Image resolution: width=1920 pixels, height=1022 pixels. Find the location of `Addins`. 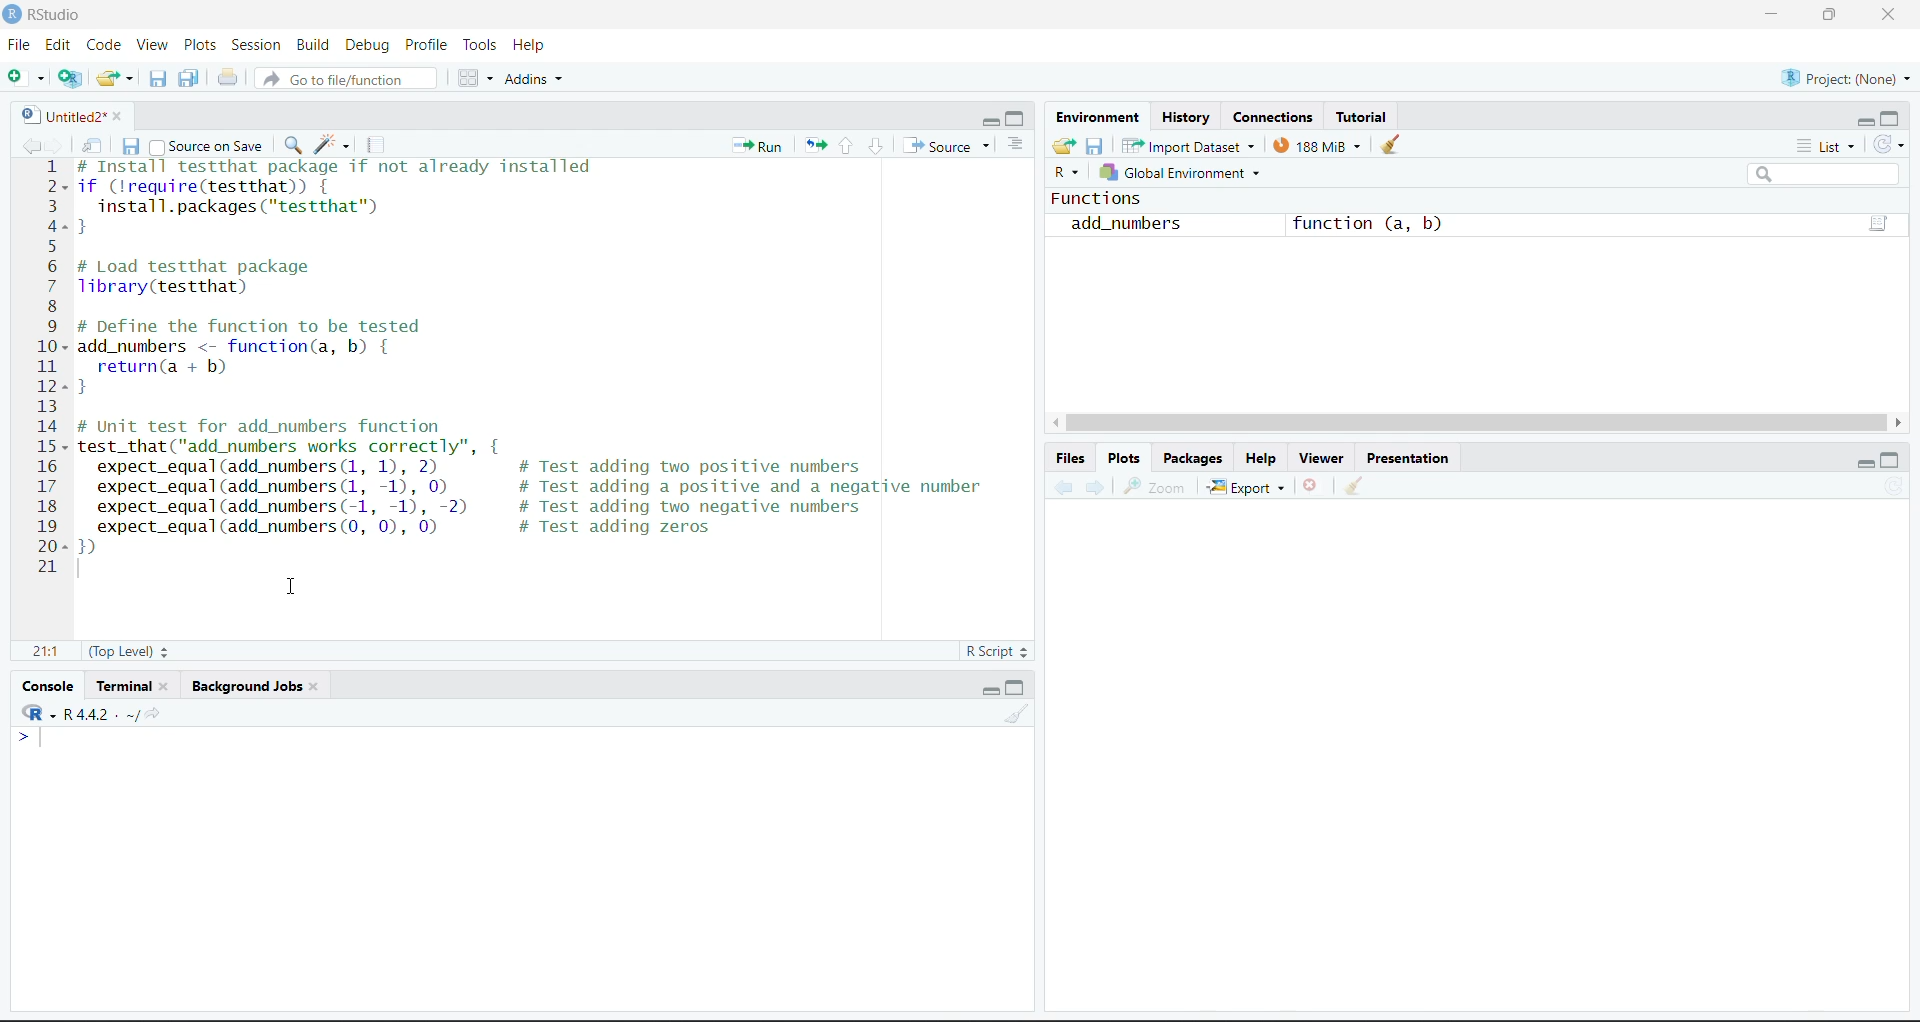

Addins is located at coordinates (536, 80).